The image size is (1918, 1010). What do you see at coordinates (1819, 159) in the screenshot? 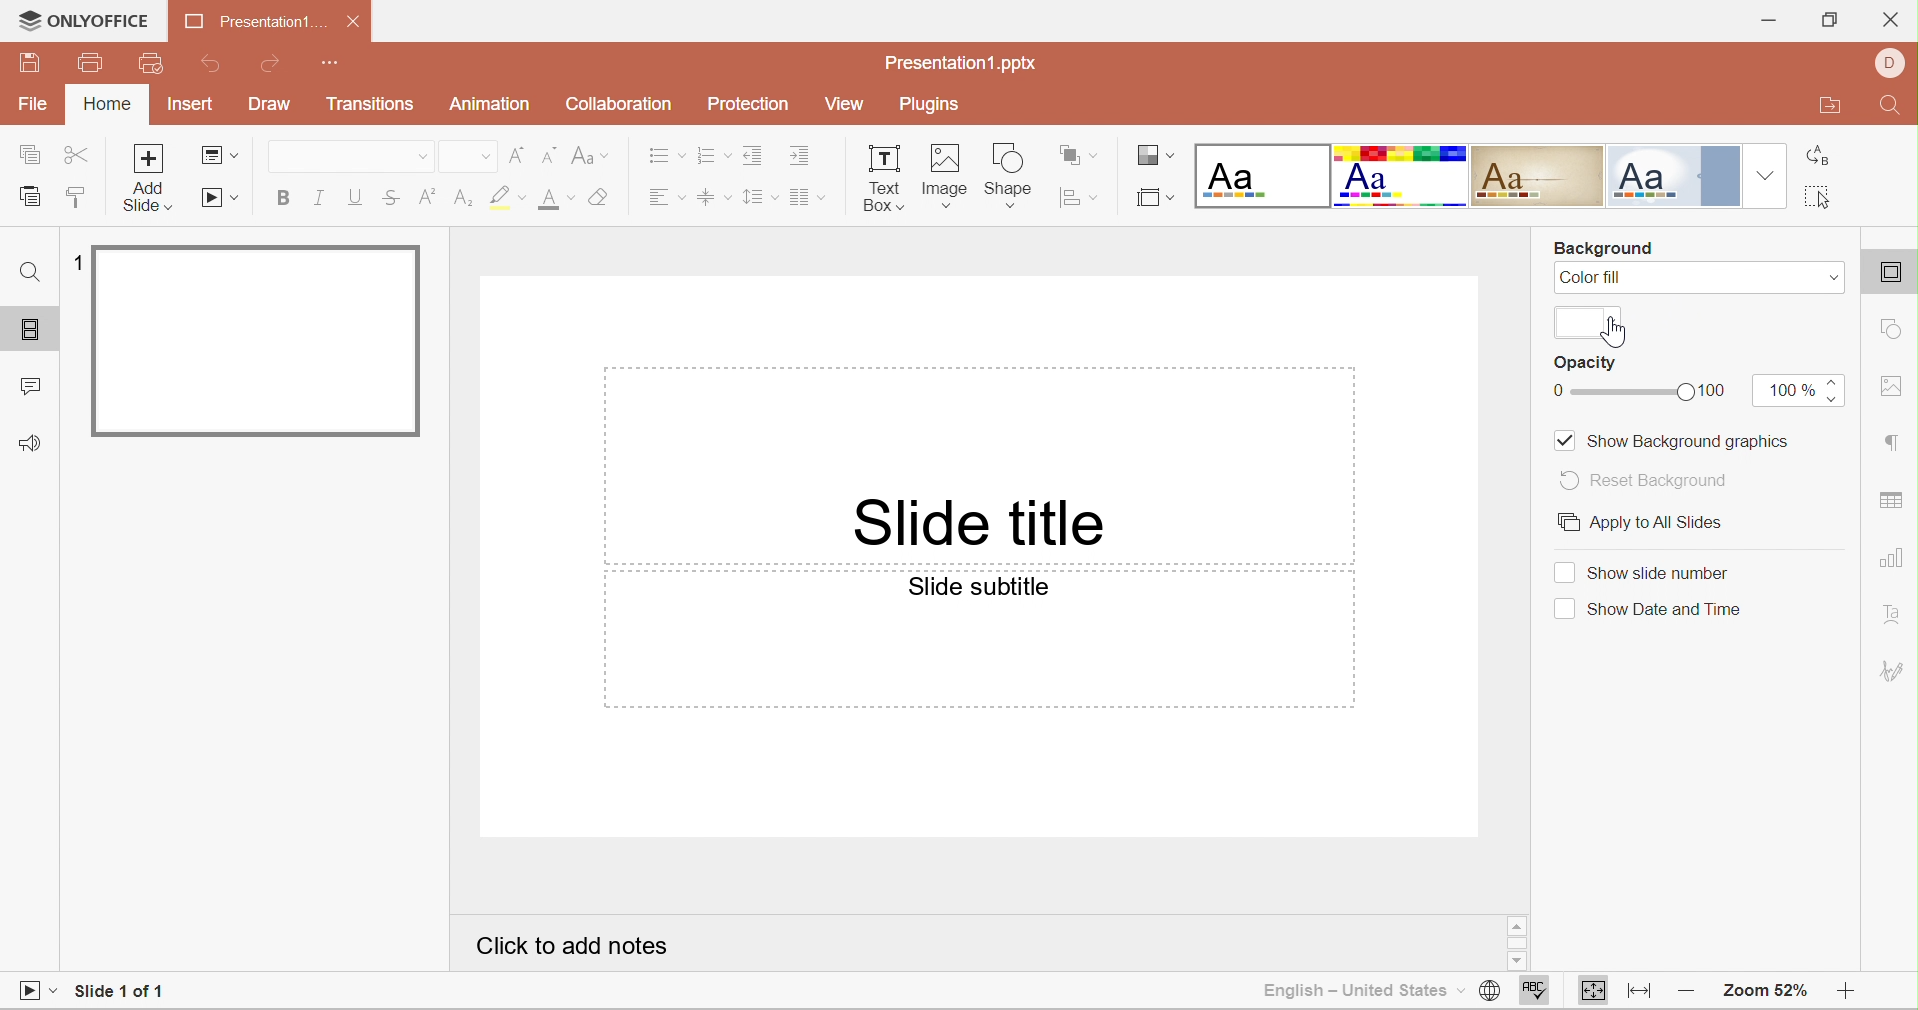
I see `Replace` at bounding box center [1819, 159].